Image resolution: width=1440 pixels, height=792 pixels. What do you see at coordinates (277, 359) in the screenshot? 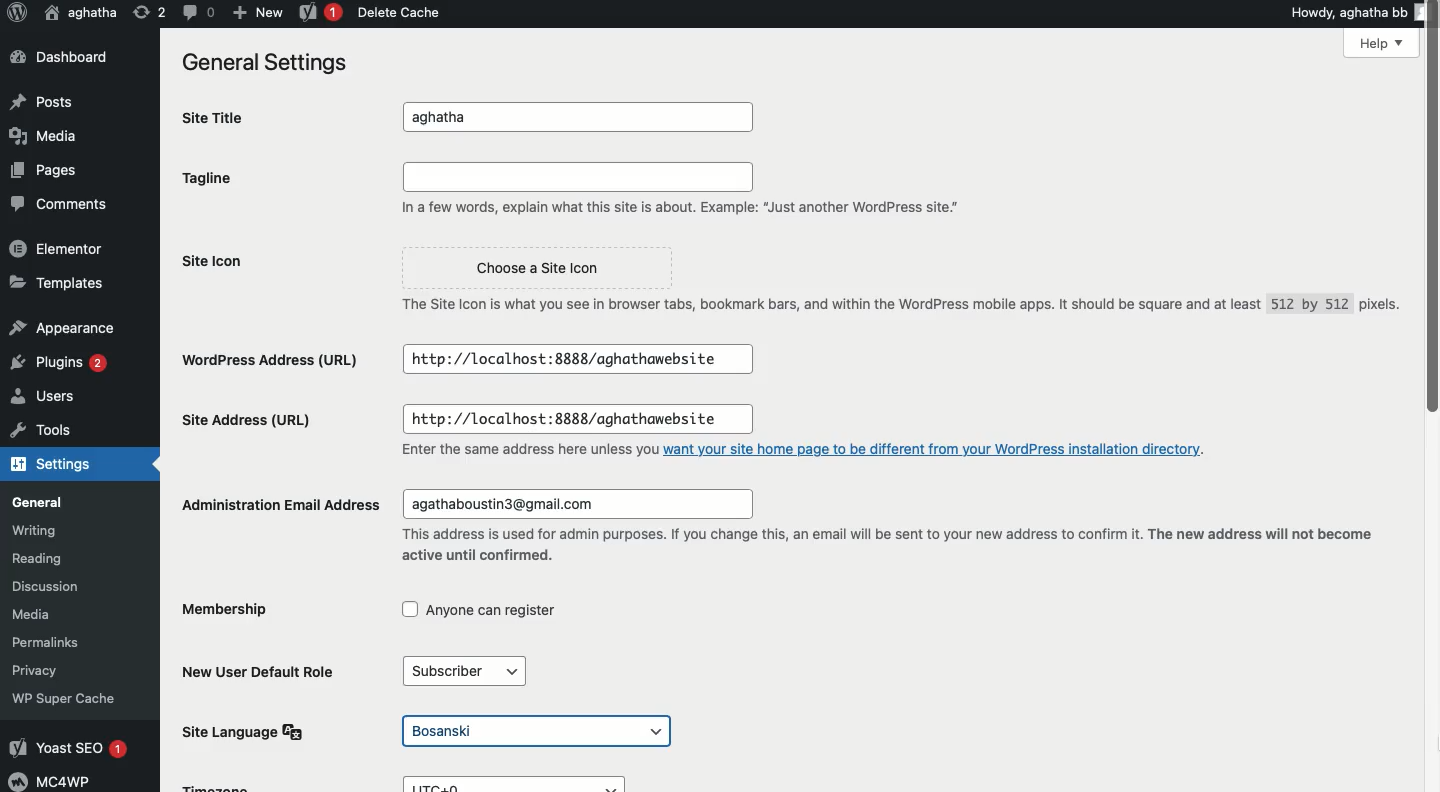
I see `Wordpress address url` at bounding box center [277, 359].